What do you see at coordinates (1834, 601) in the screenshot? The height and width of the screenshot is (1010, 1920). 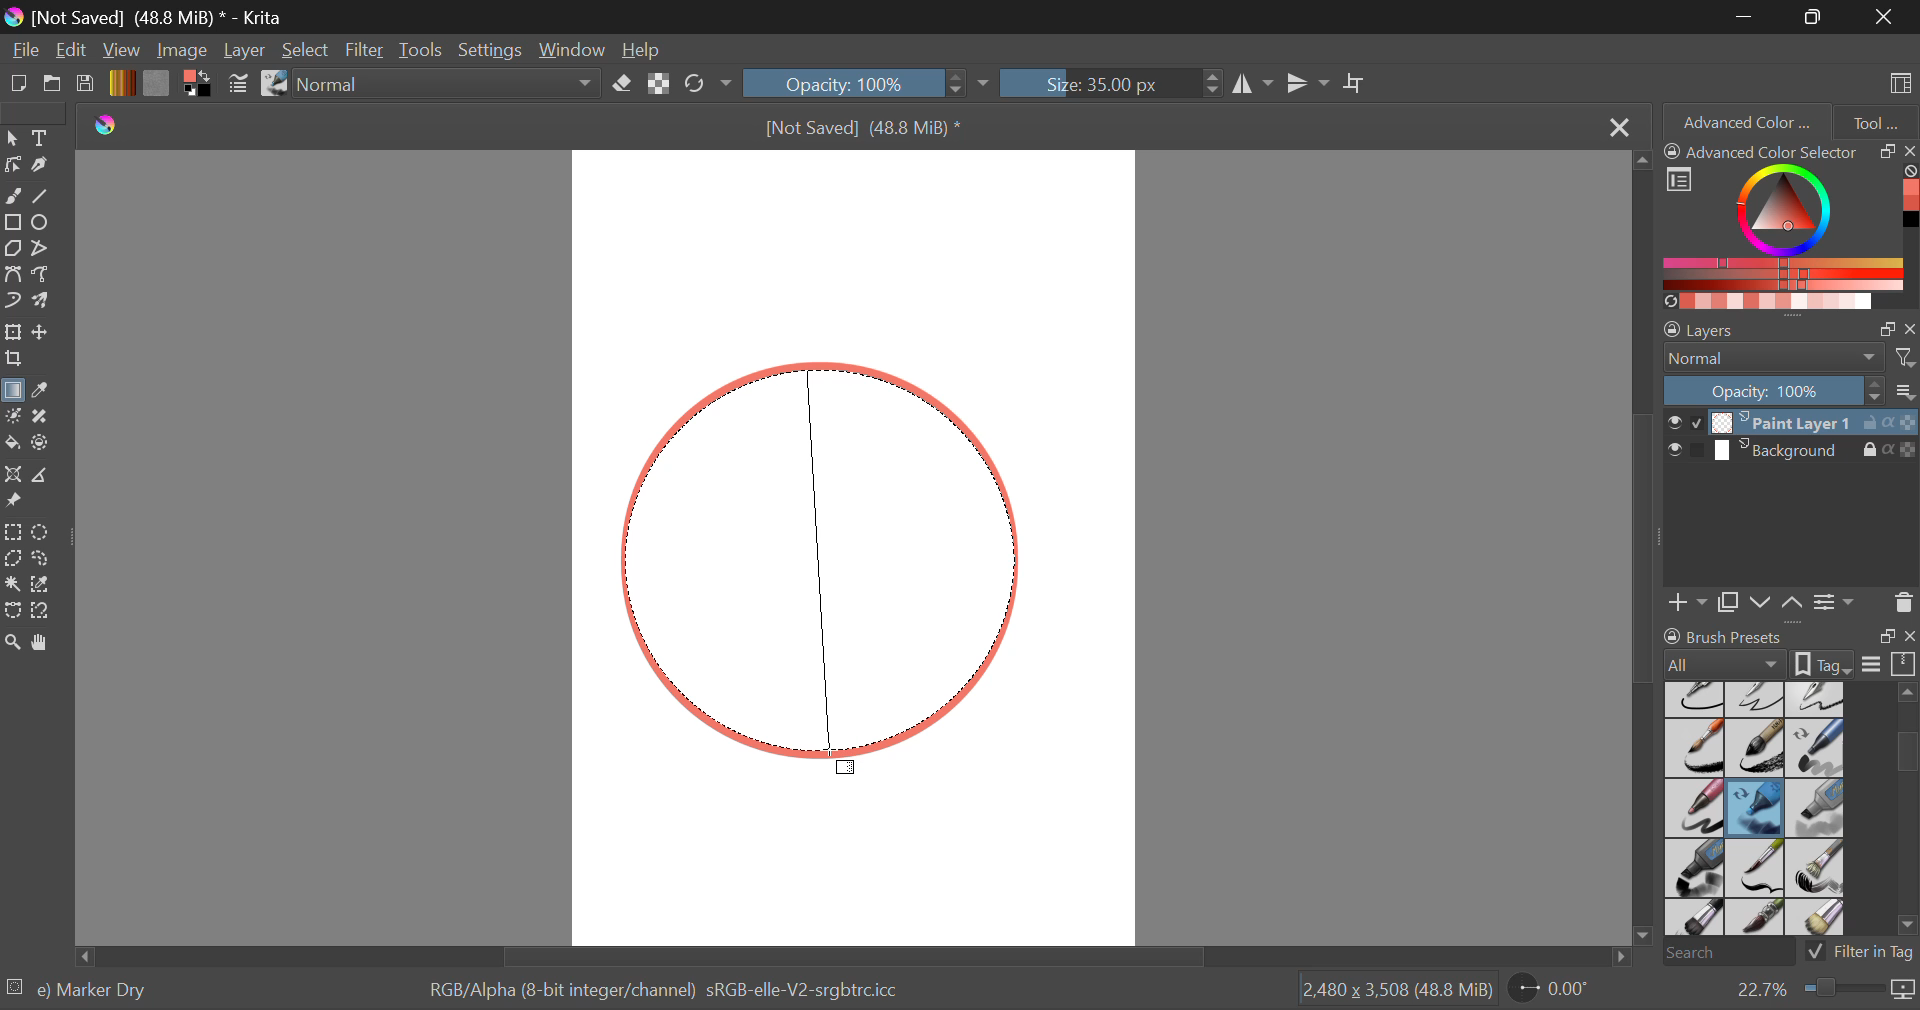 I see `Settings` at bounding box center [1834, 601].